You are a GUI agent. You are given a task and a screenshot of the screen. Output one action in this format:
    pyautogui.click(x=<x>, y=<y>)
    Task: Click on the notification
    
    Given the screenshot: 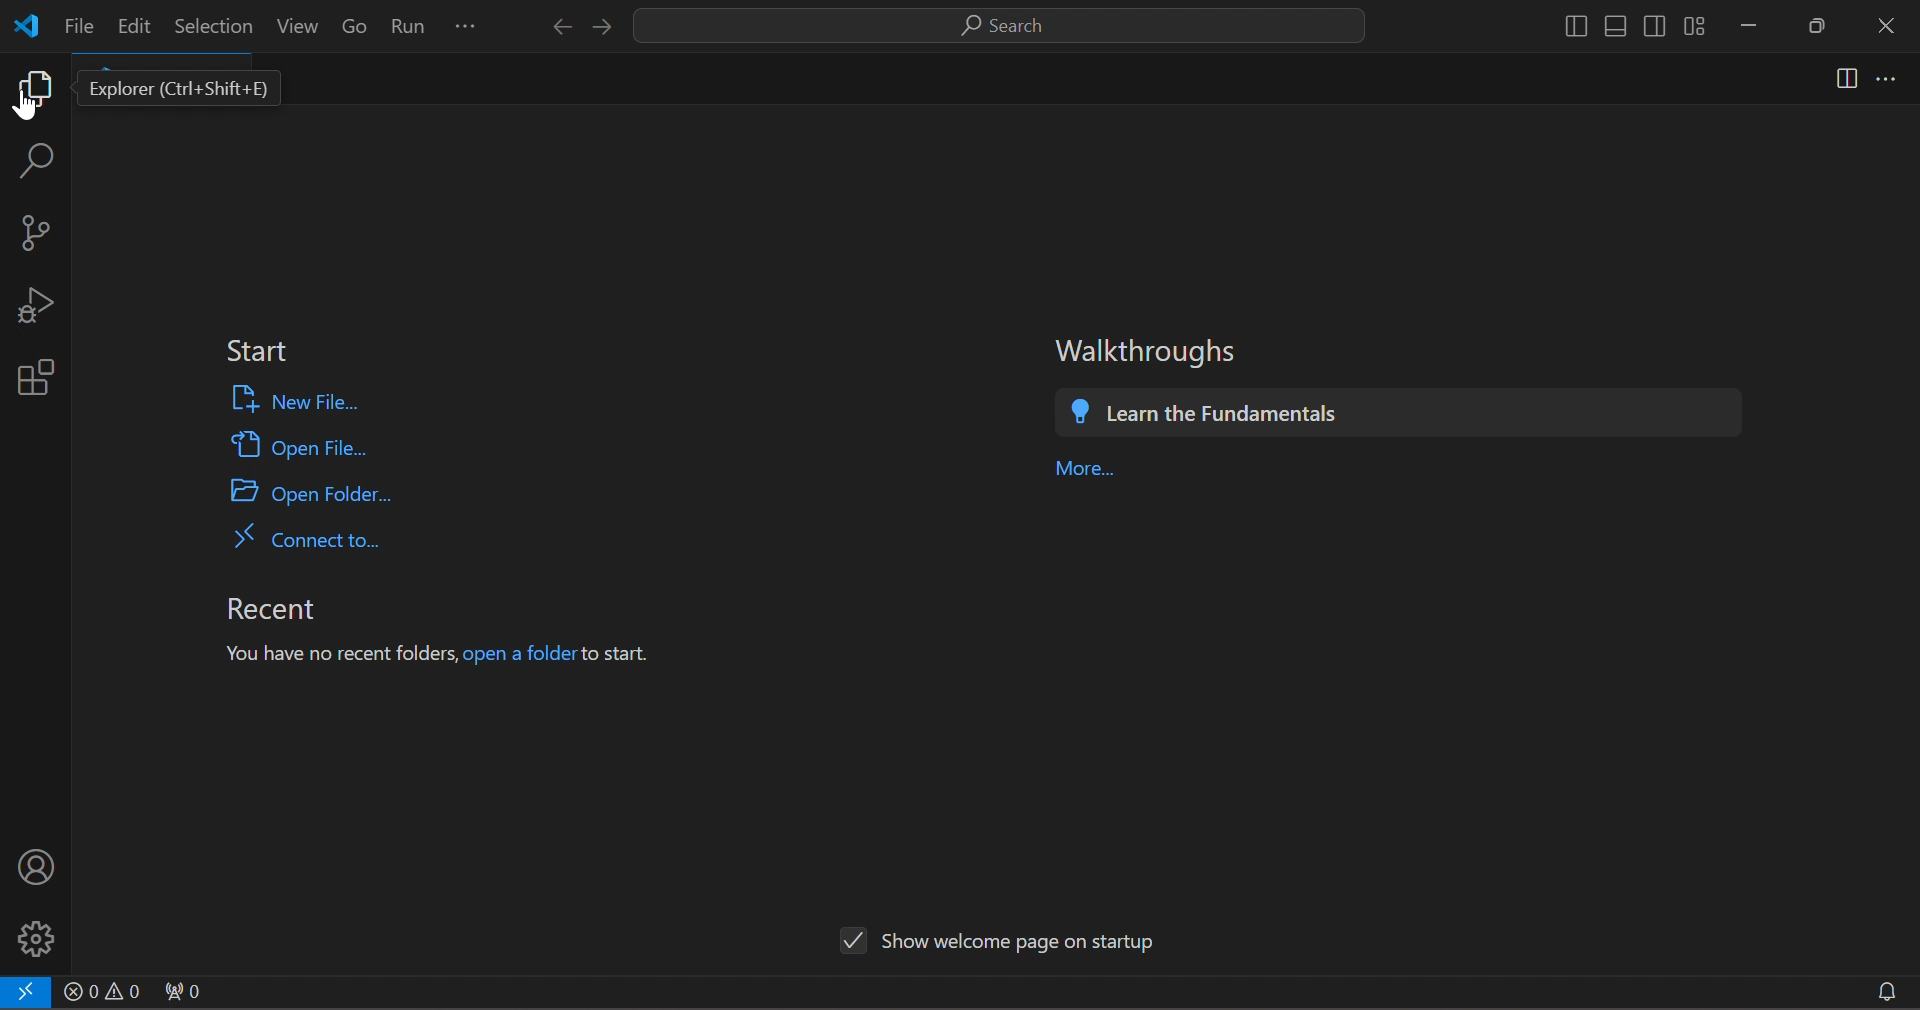 What is the action you would take?
    pyautogui.click(x=1892, y=991)
    